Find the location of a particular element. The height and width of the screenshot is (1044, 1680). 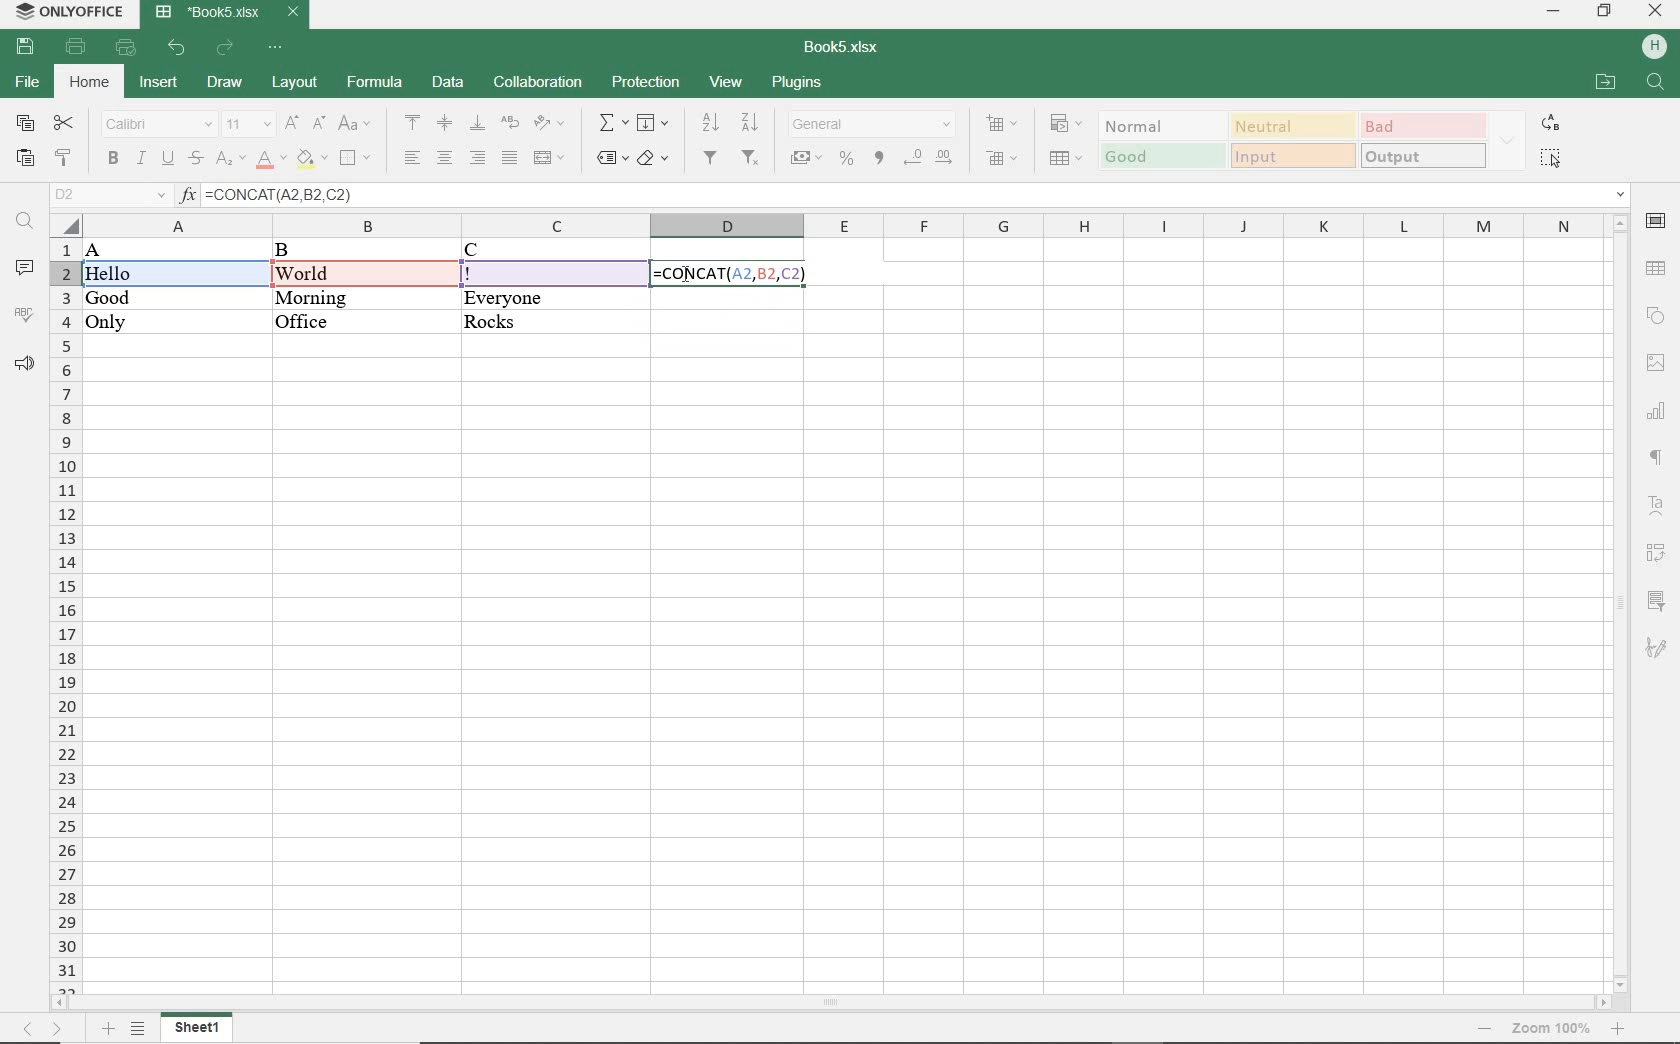

INPUT is located at coordinates (1290, 156).